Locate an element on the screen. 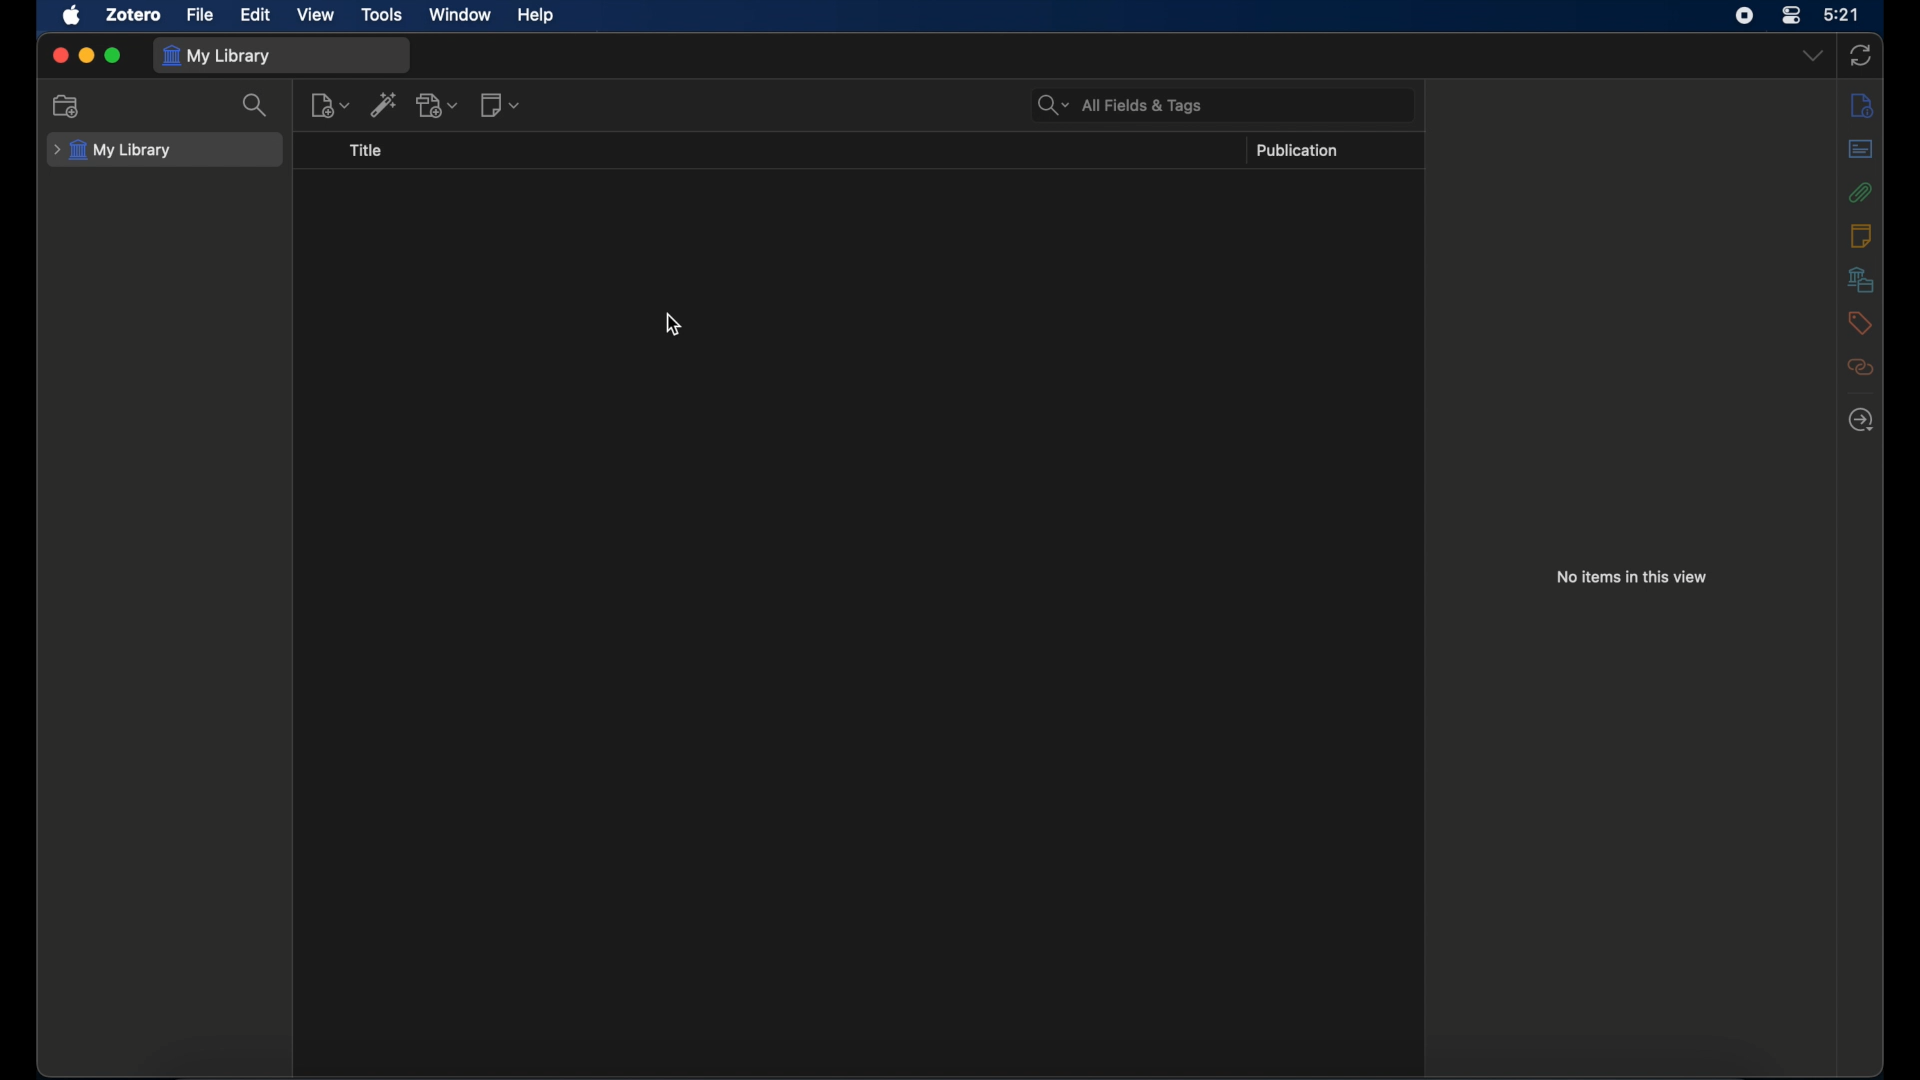 This screenshot has width=1920, height=1080. tags is located at coordinates (1859, 322).